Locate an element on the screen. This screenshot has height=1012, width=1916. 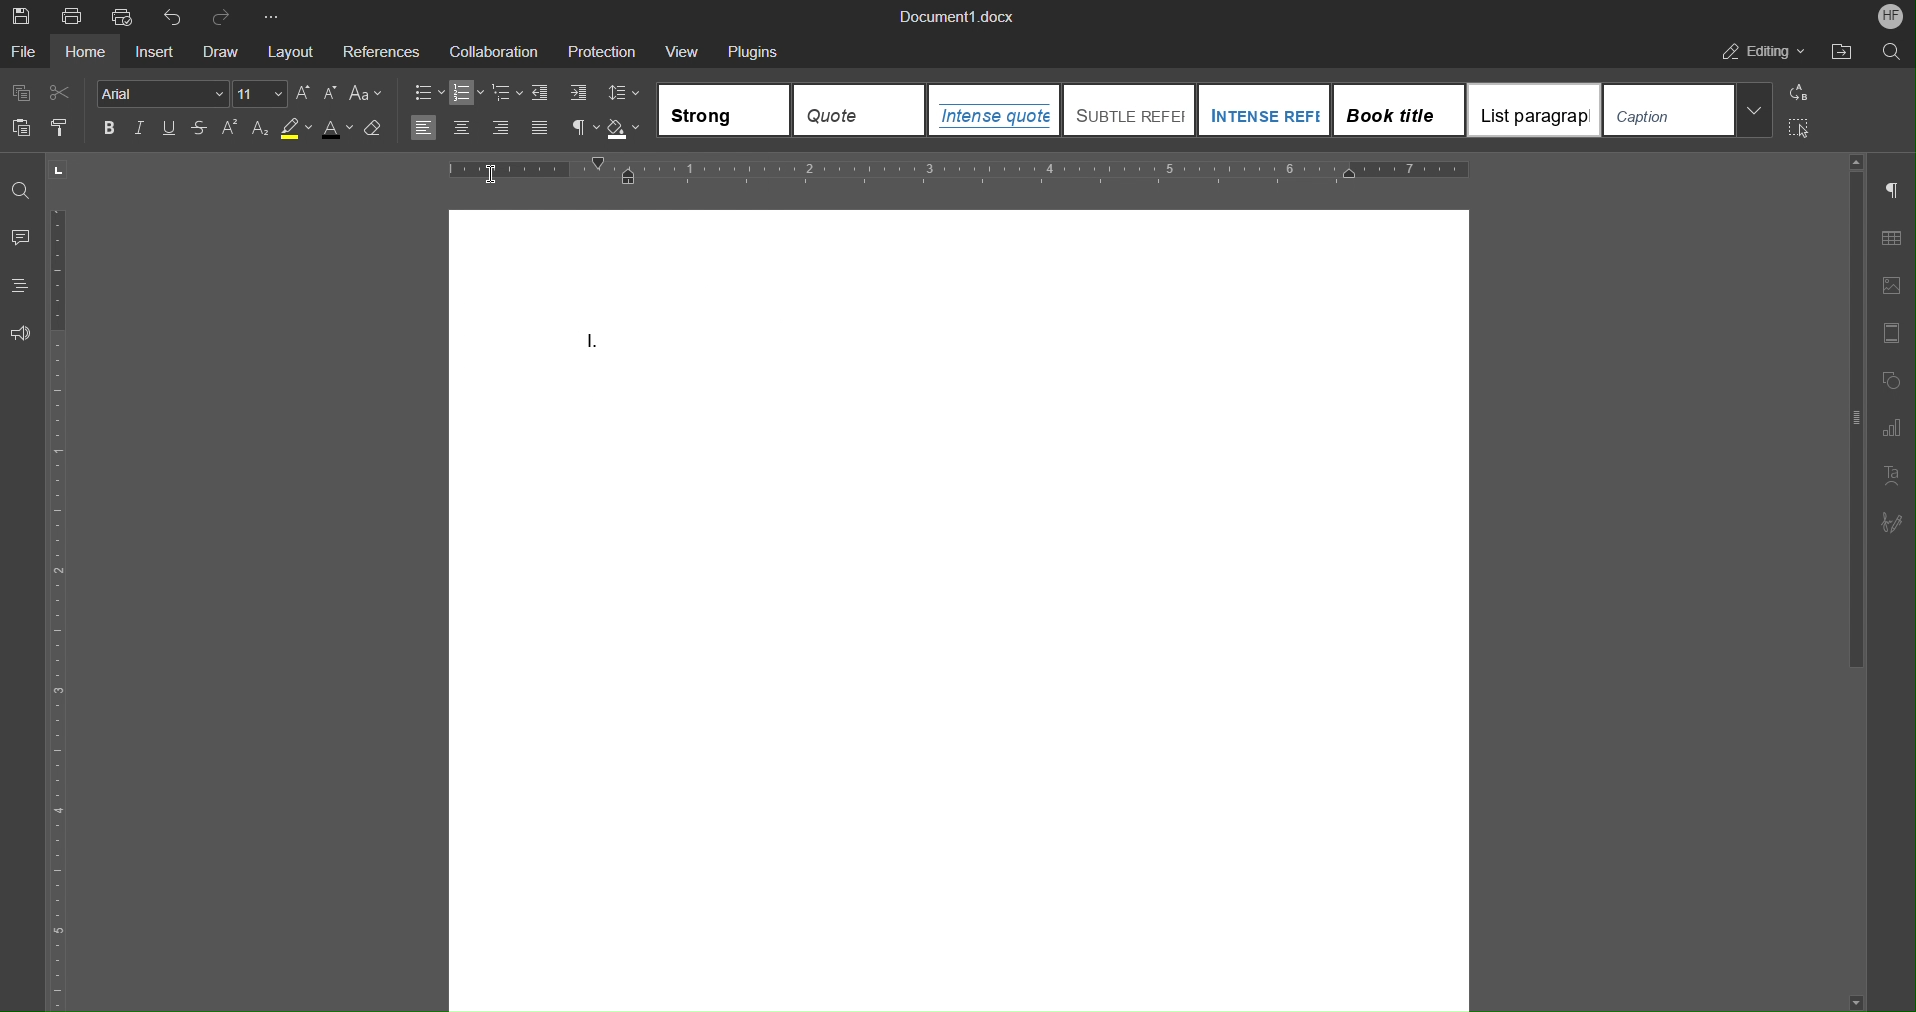
Superscript is located at coordinates (231, 129).